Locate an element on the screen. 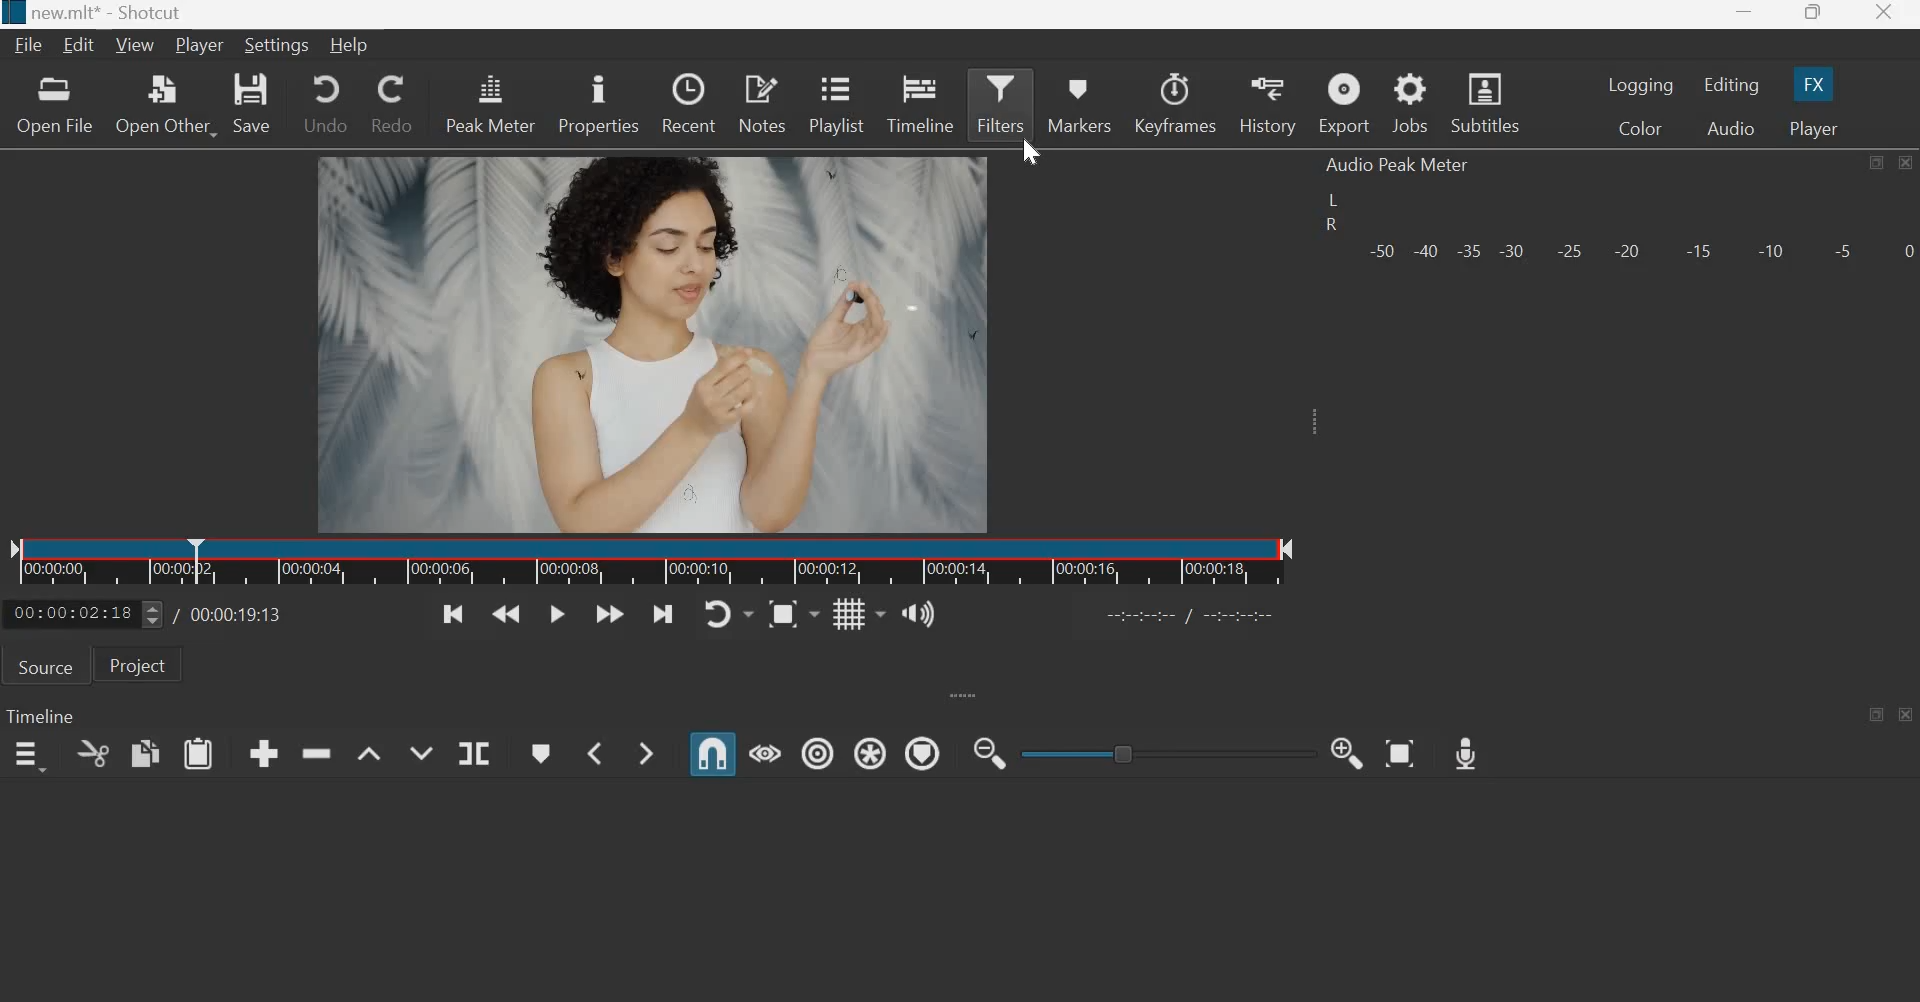  Record Audio is located at coordinates (1467, 754).